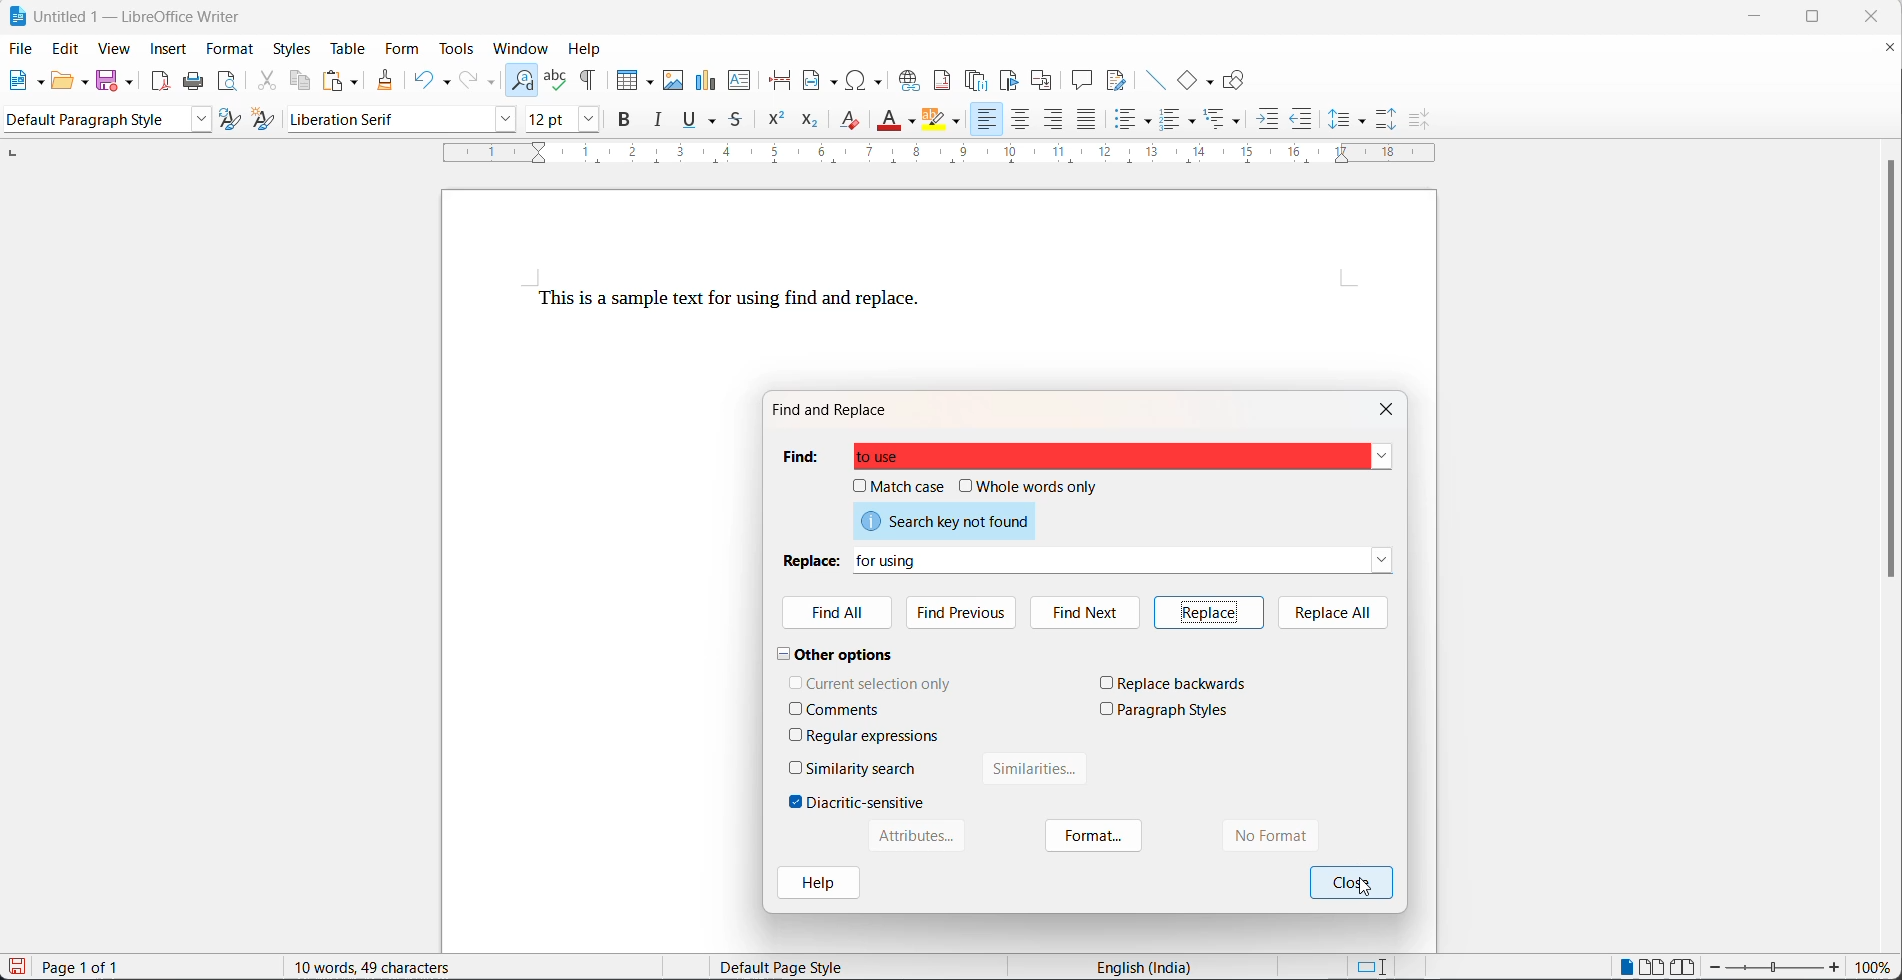 This screenshot has height=980, width=1902. I want to click on create new style with selection, so click(267, 119).